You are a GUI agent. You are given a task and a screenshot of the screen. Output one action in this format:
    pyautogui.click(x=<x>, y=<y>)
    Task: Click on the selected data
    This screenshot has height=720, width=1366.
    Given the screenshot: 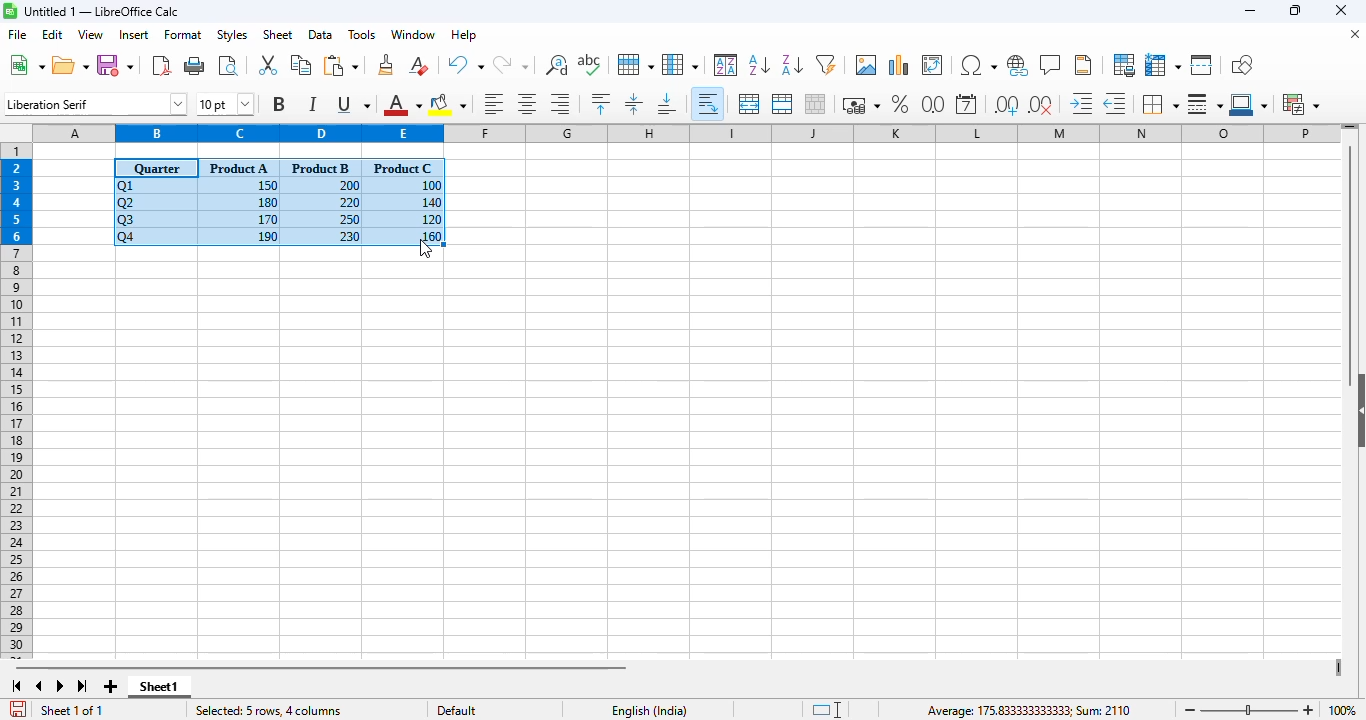 What is the action you would take?
    pyautogui.click(x=282, y=204)
    